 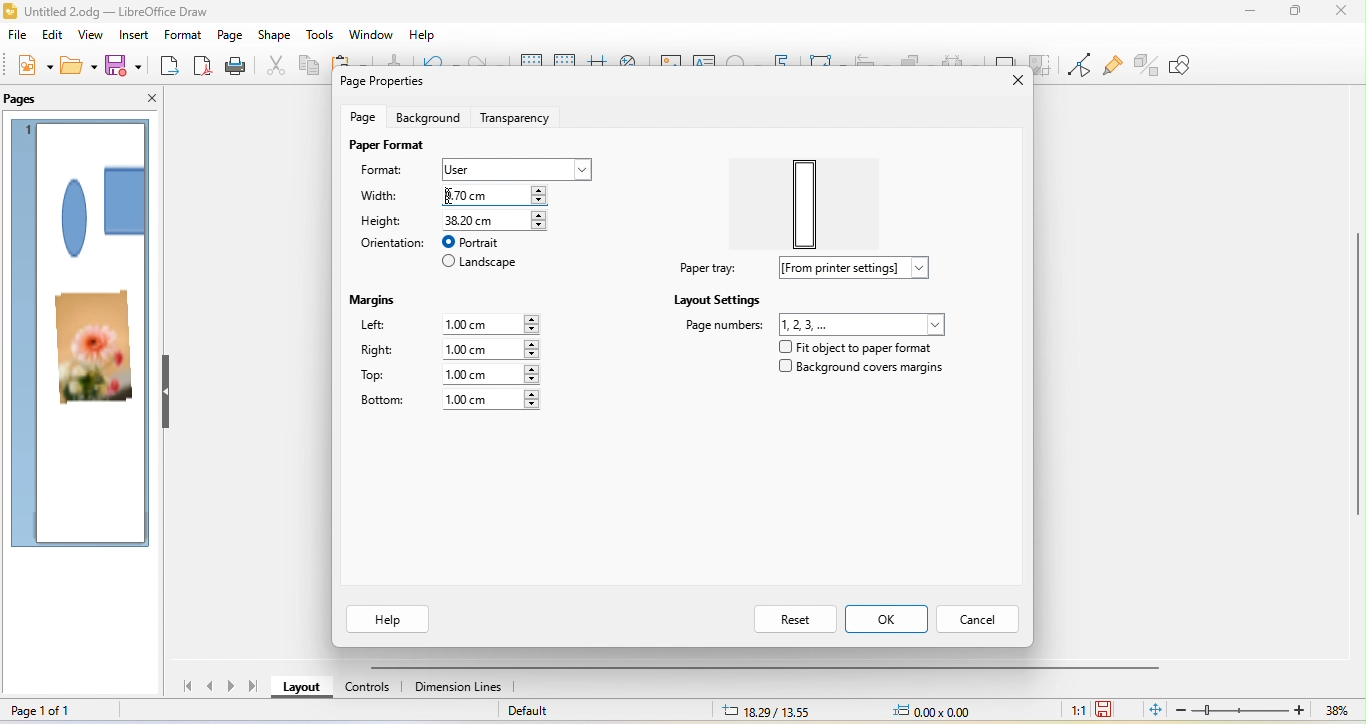 I want to click on shape, so click(x=277, y=35).